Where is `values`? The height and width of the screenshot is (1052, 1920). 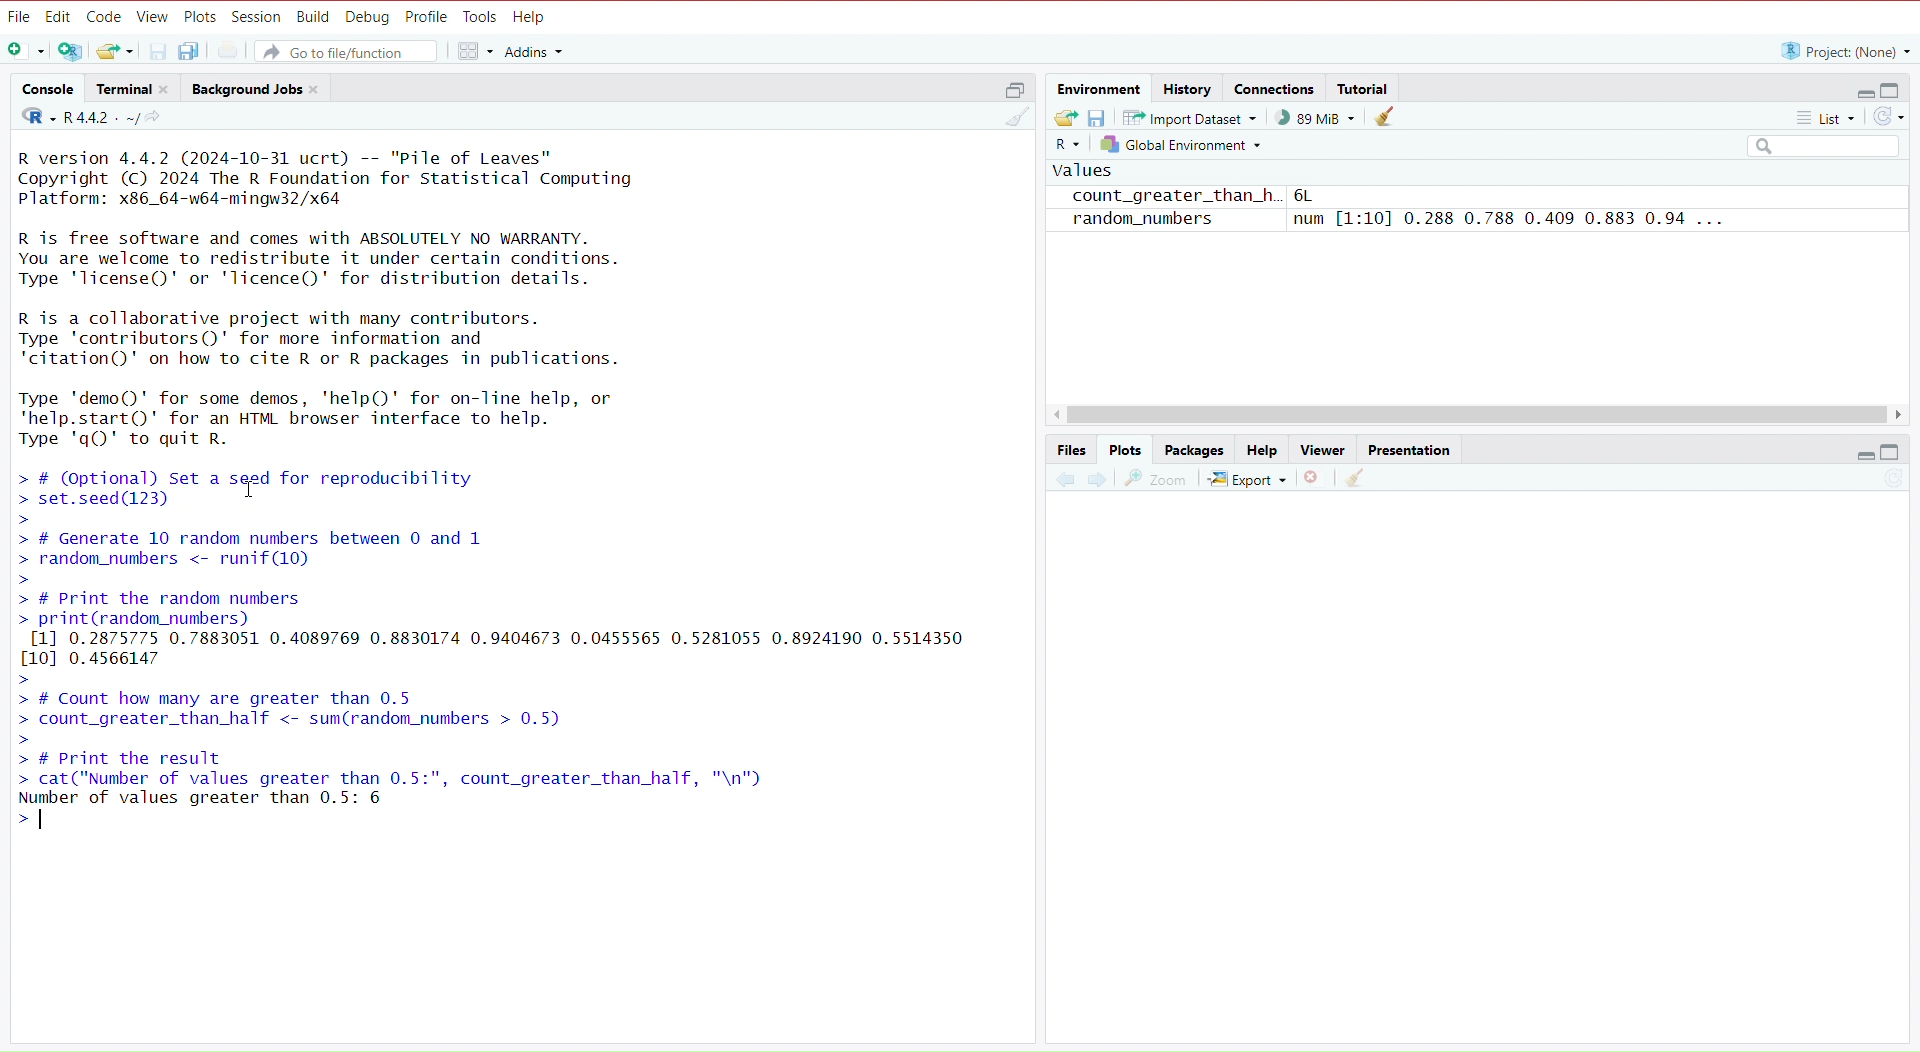 values is located at coordinates (1083, 171).